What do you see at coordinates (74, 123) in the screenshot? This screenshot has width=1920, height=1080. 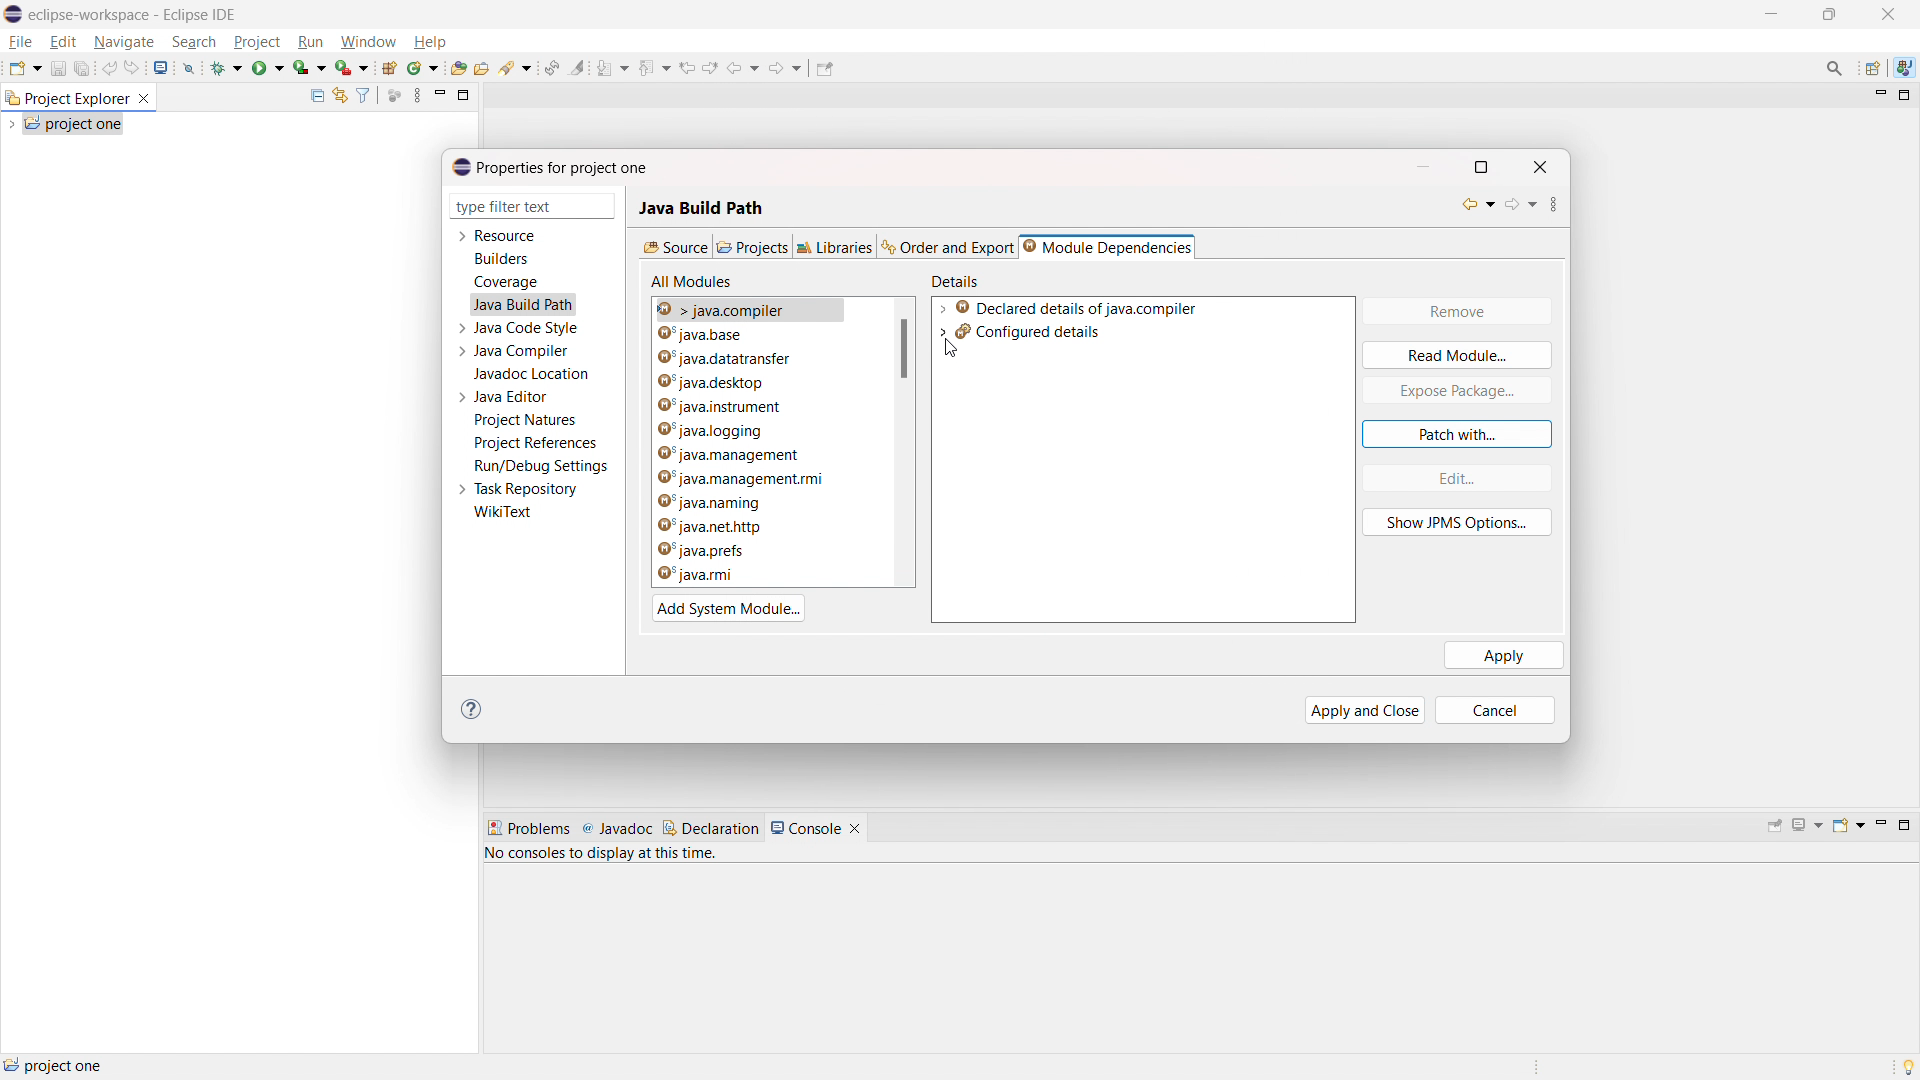 I see `project one` at bounding box center [74, 123].